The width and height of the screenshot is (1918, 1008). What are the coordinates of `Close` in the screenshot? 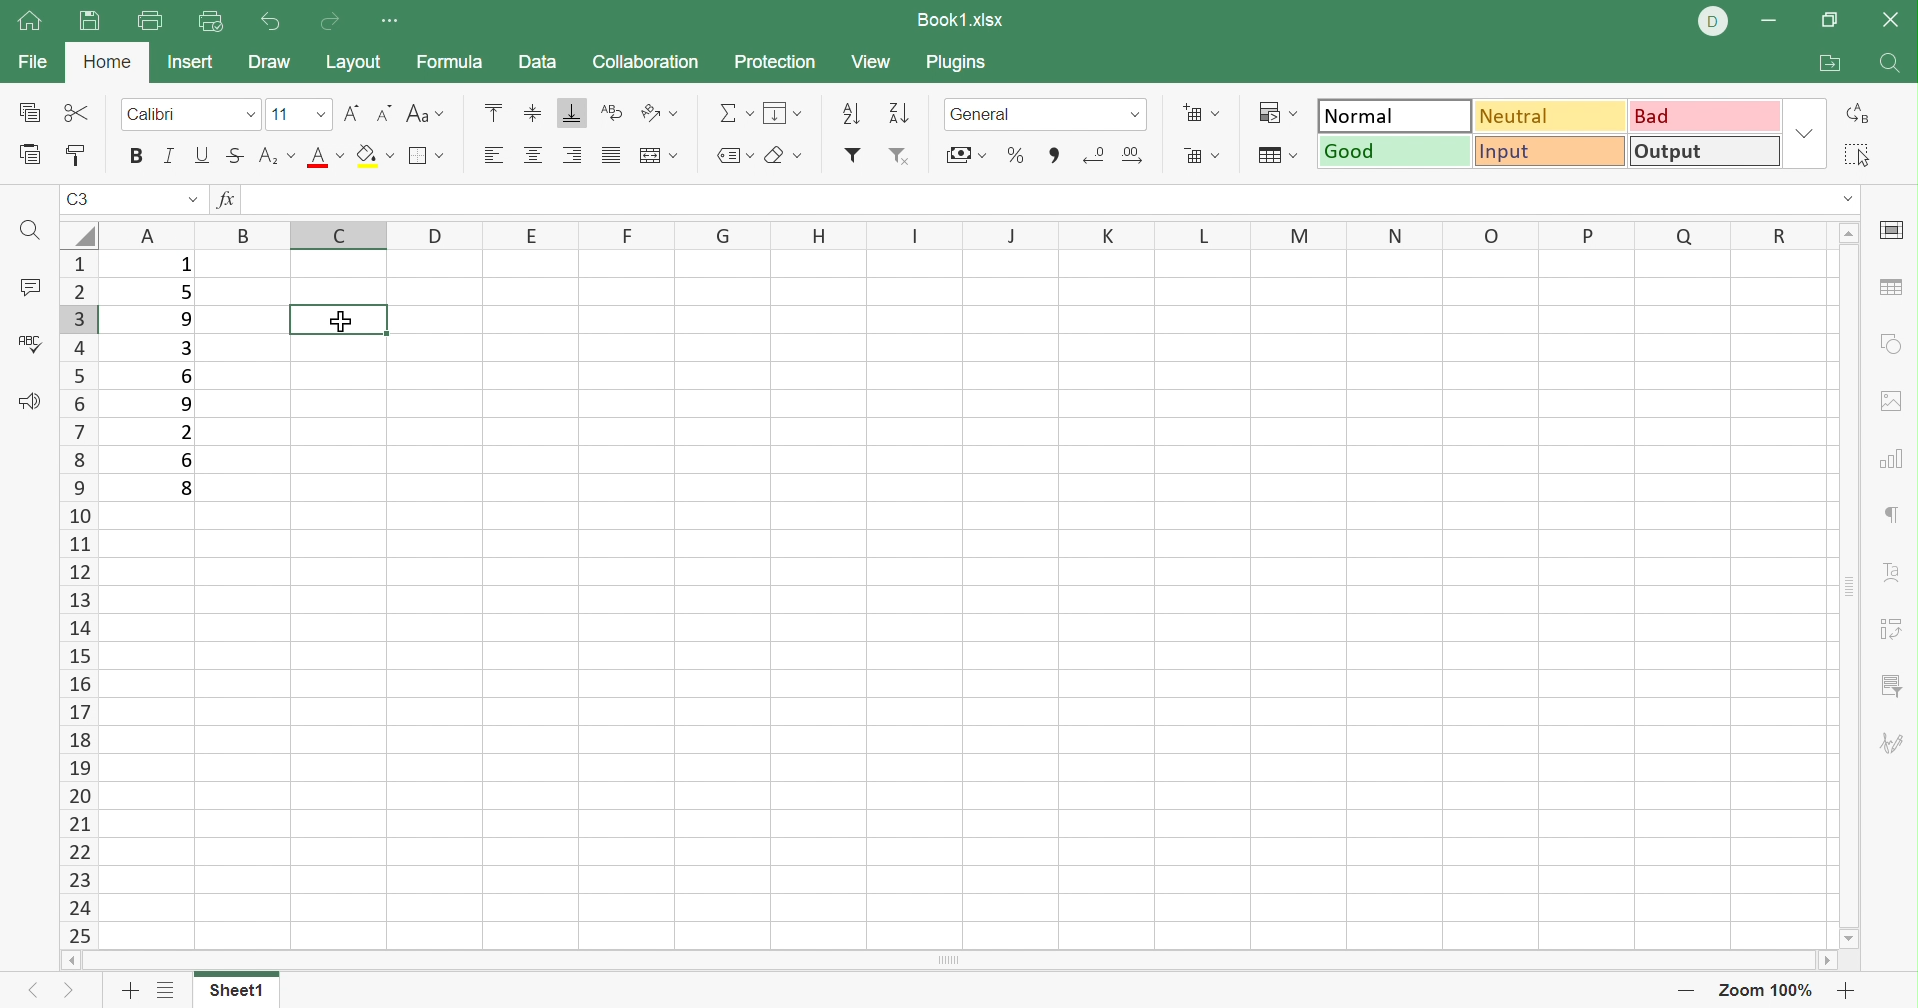 It's located at (1893, 22).